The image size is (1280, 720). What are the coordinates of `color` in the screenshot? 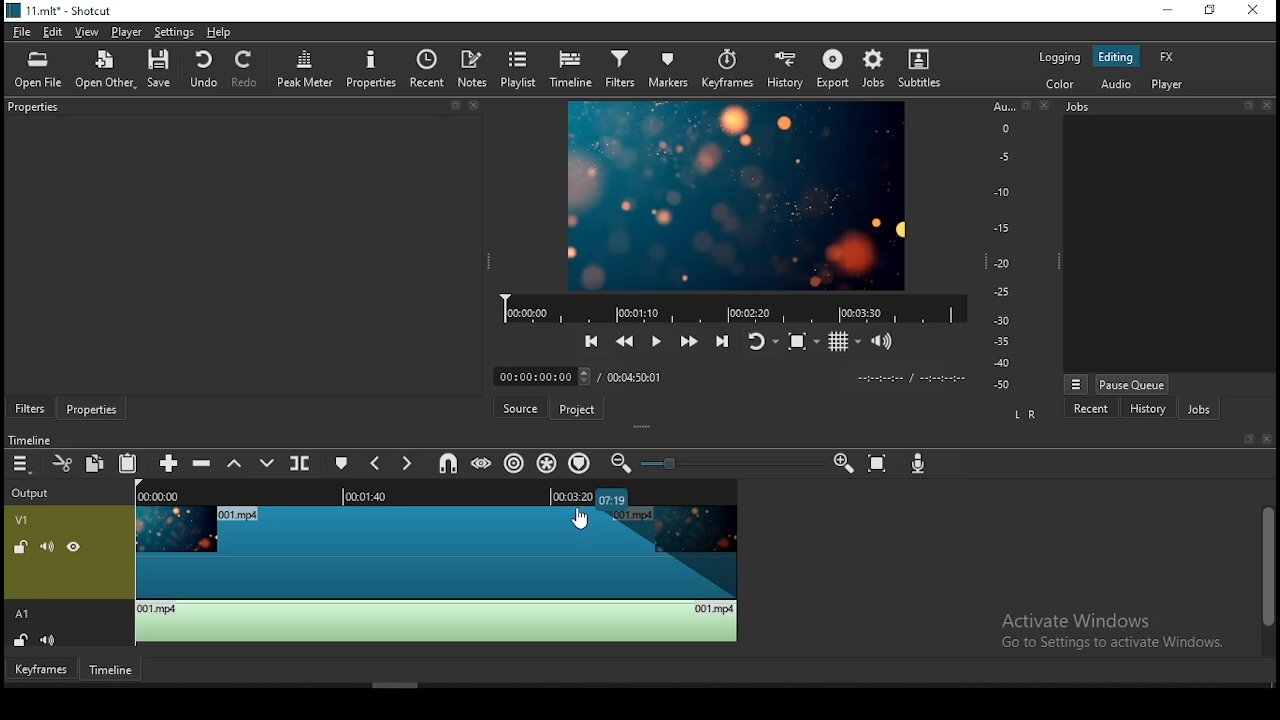 It's located at (1067, 86).